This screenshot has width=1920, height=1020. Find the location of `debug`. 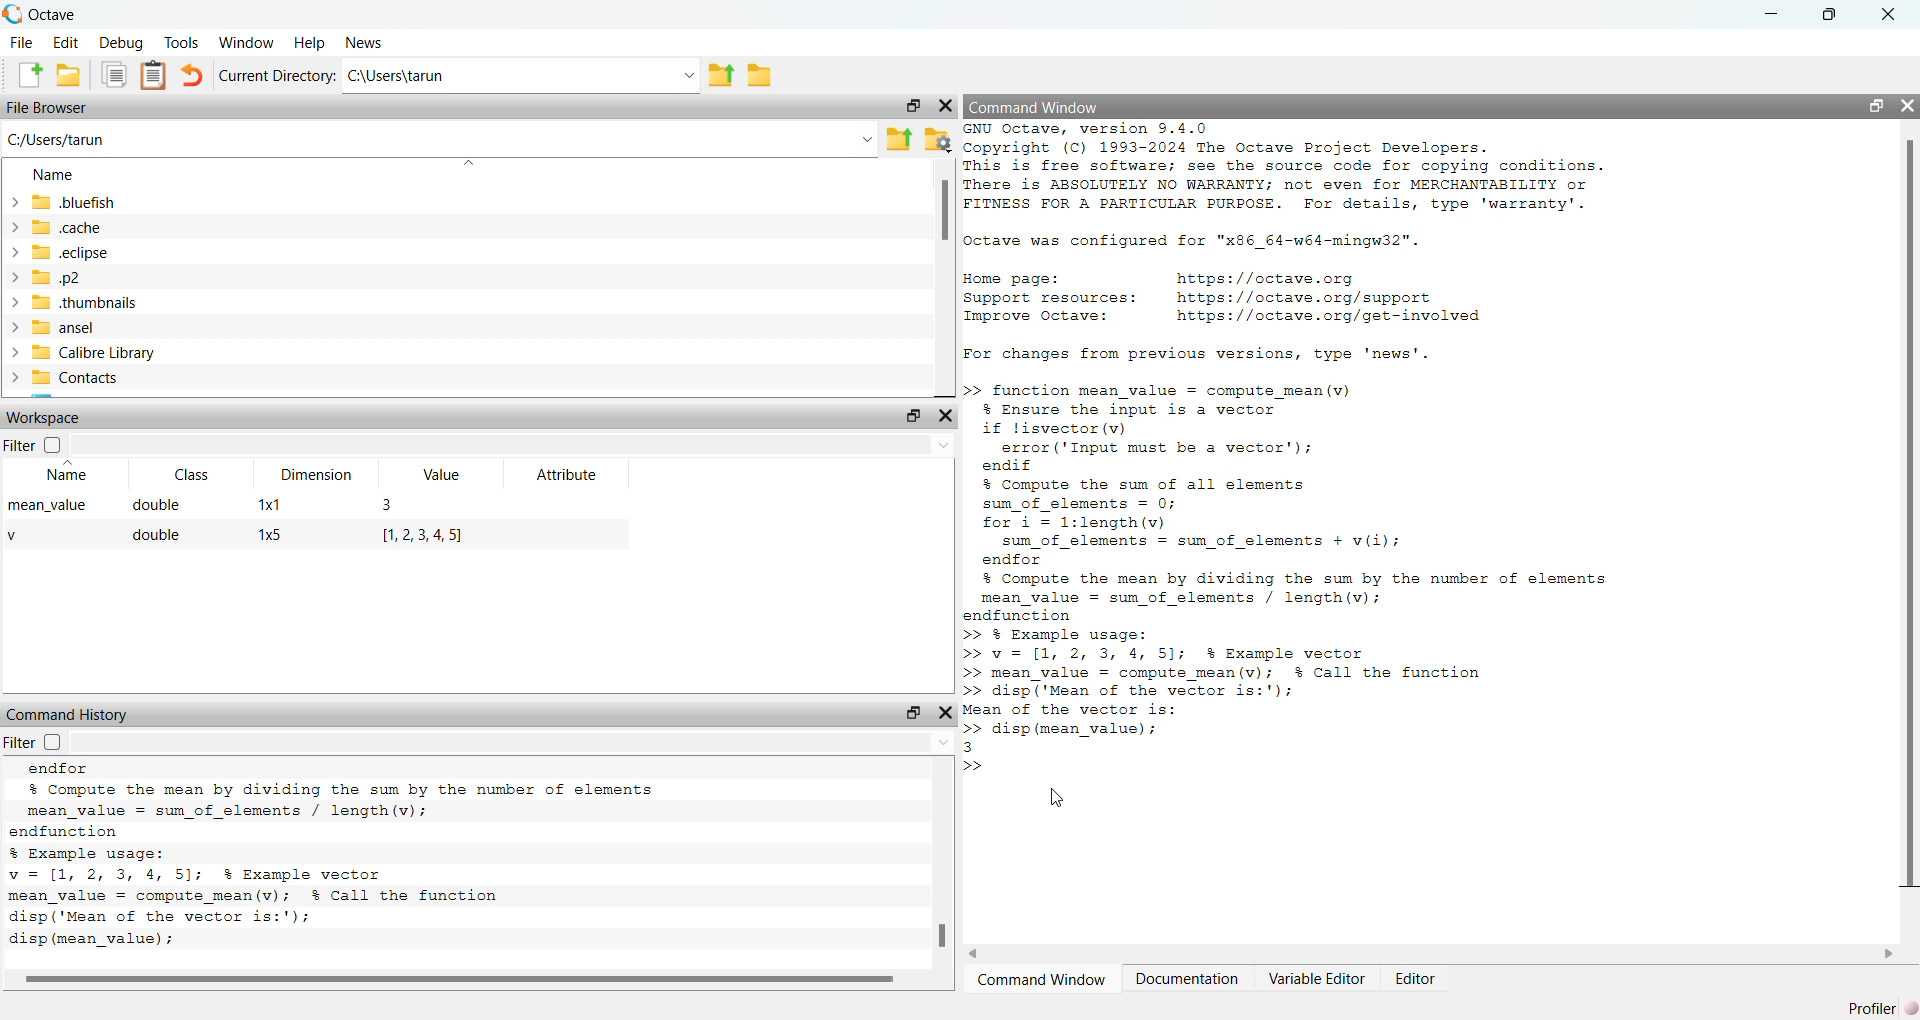

debug is located at coordinates (123, 43).